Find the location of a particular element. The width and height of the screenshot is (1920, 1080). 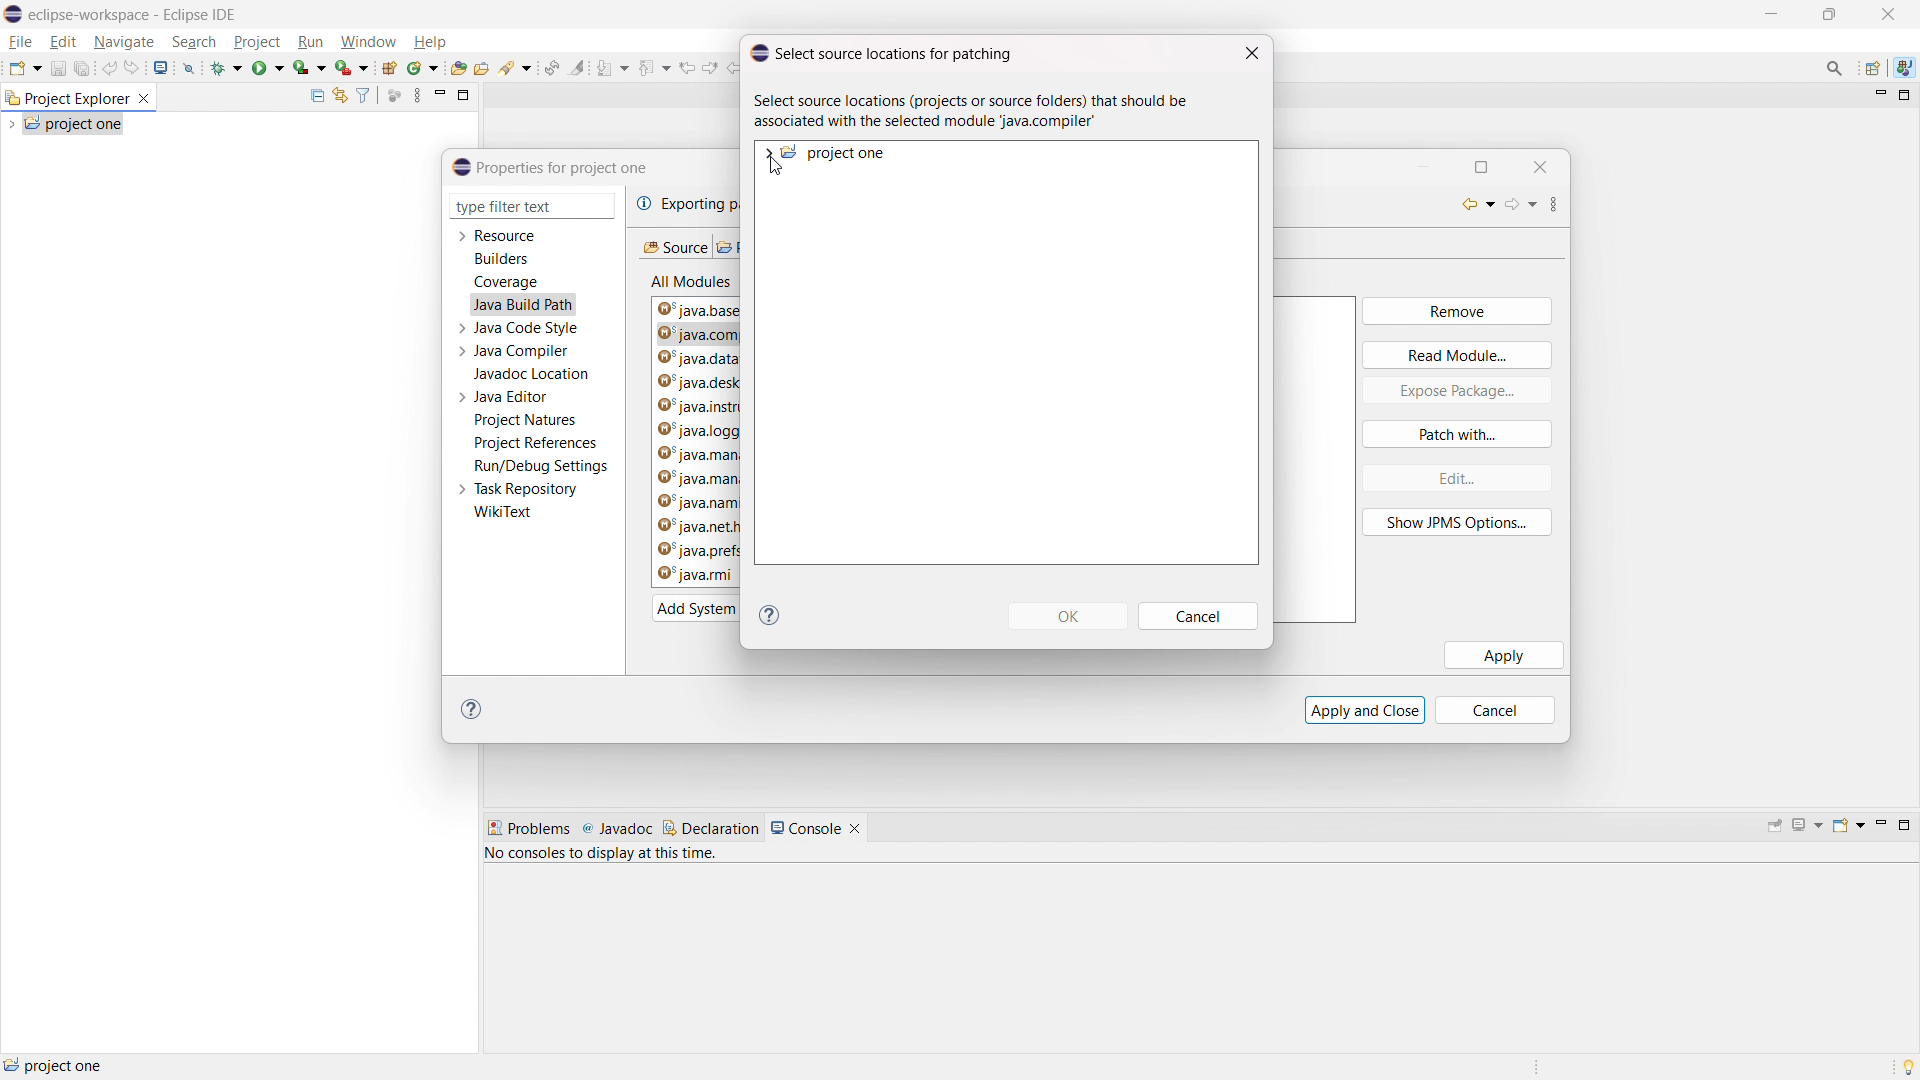

project one is located at coordinates (836, 153).